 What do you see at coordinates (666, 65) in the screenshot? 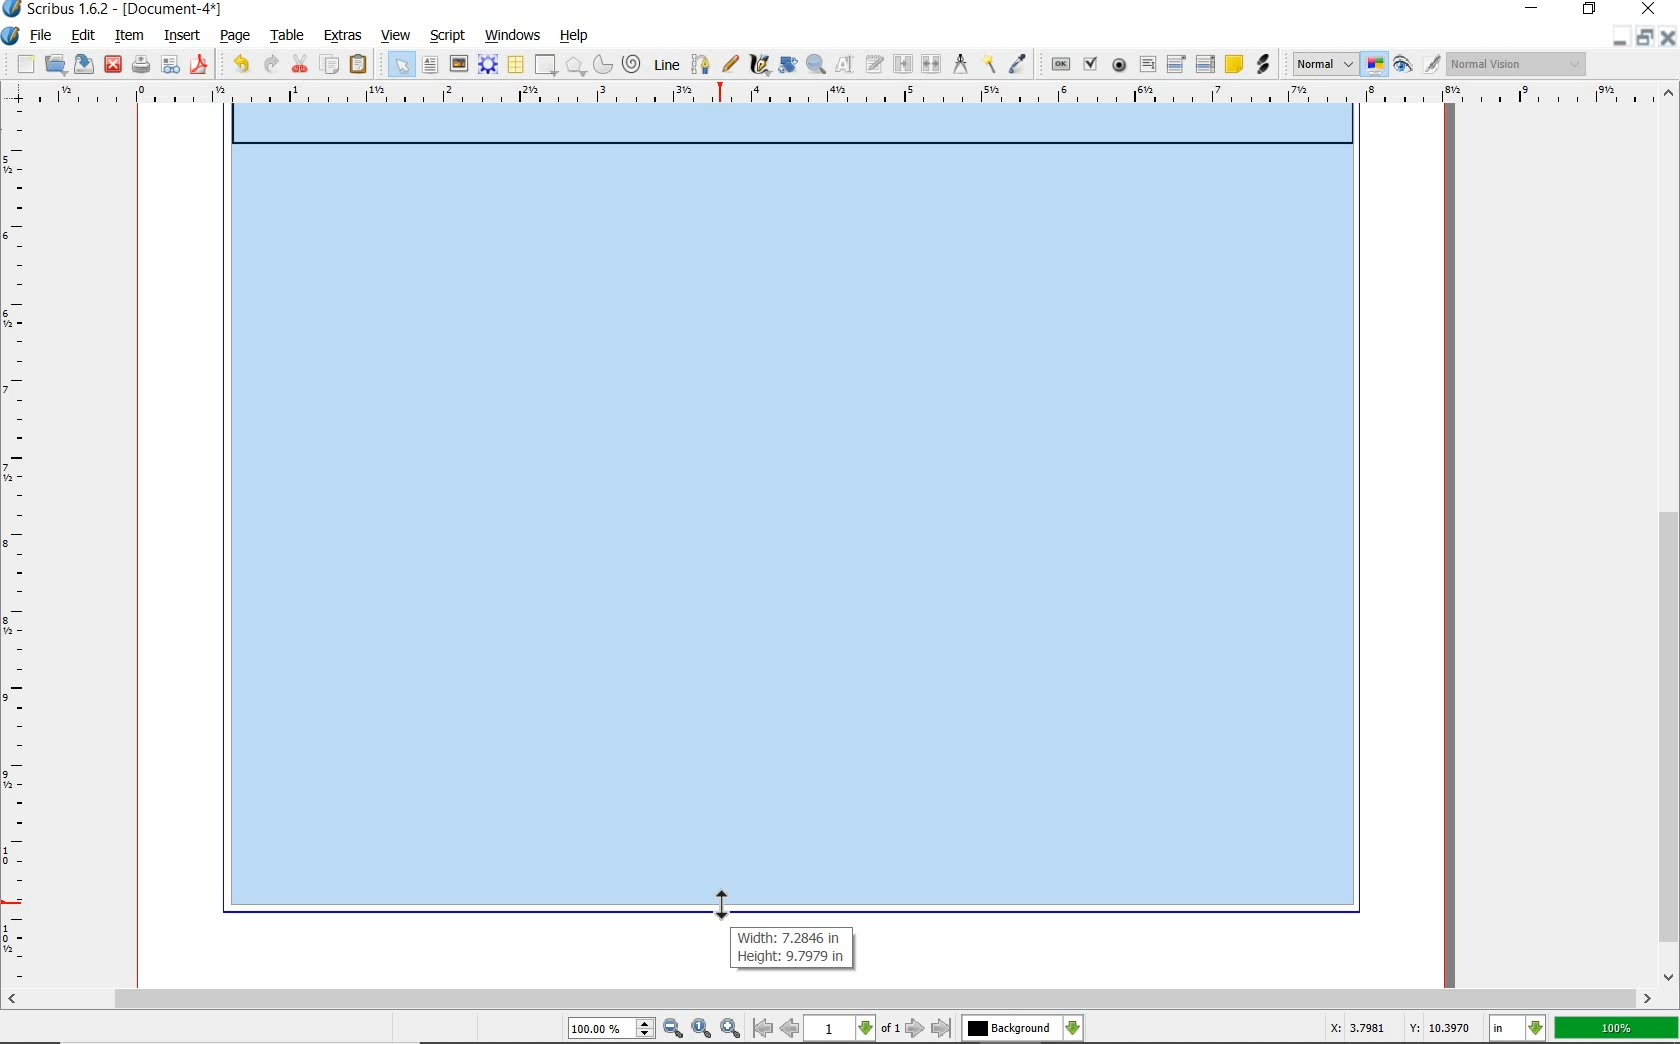
I see `line` at bounding box center [666, 65].